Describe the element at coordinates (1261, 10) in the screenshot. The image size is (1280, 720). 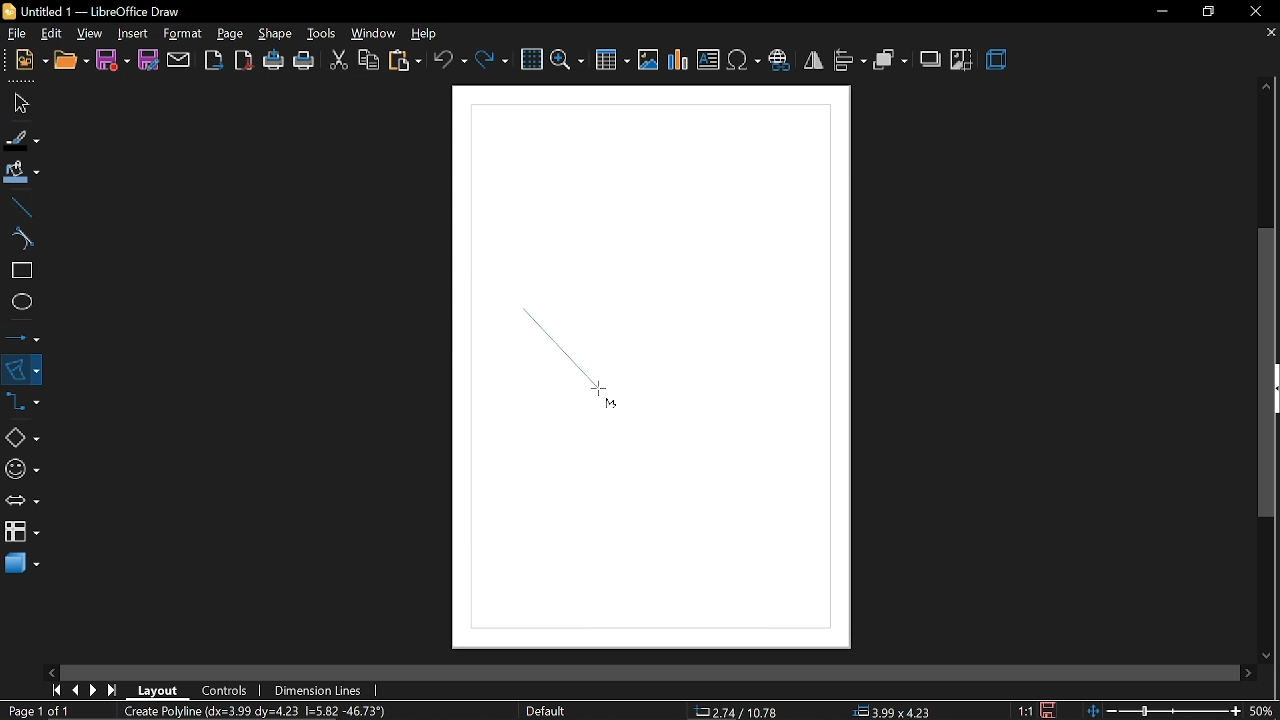
I see `close` at that location.